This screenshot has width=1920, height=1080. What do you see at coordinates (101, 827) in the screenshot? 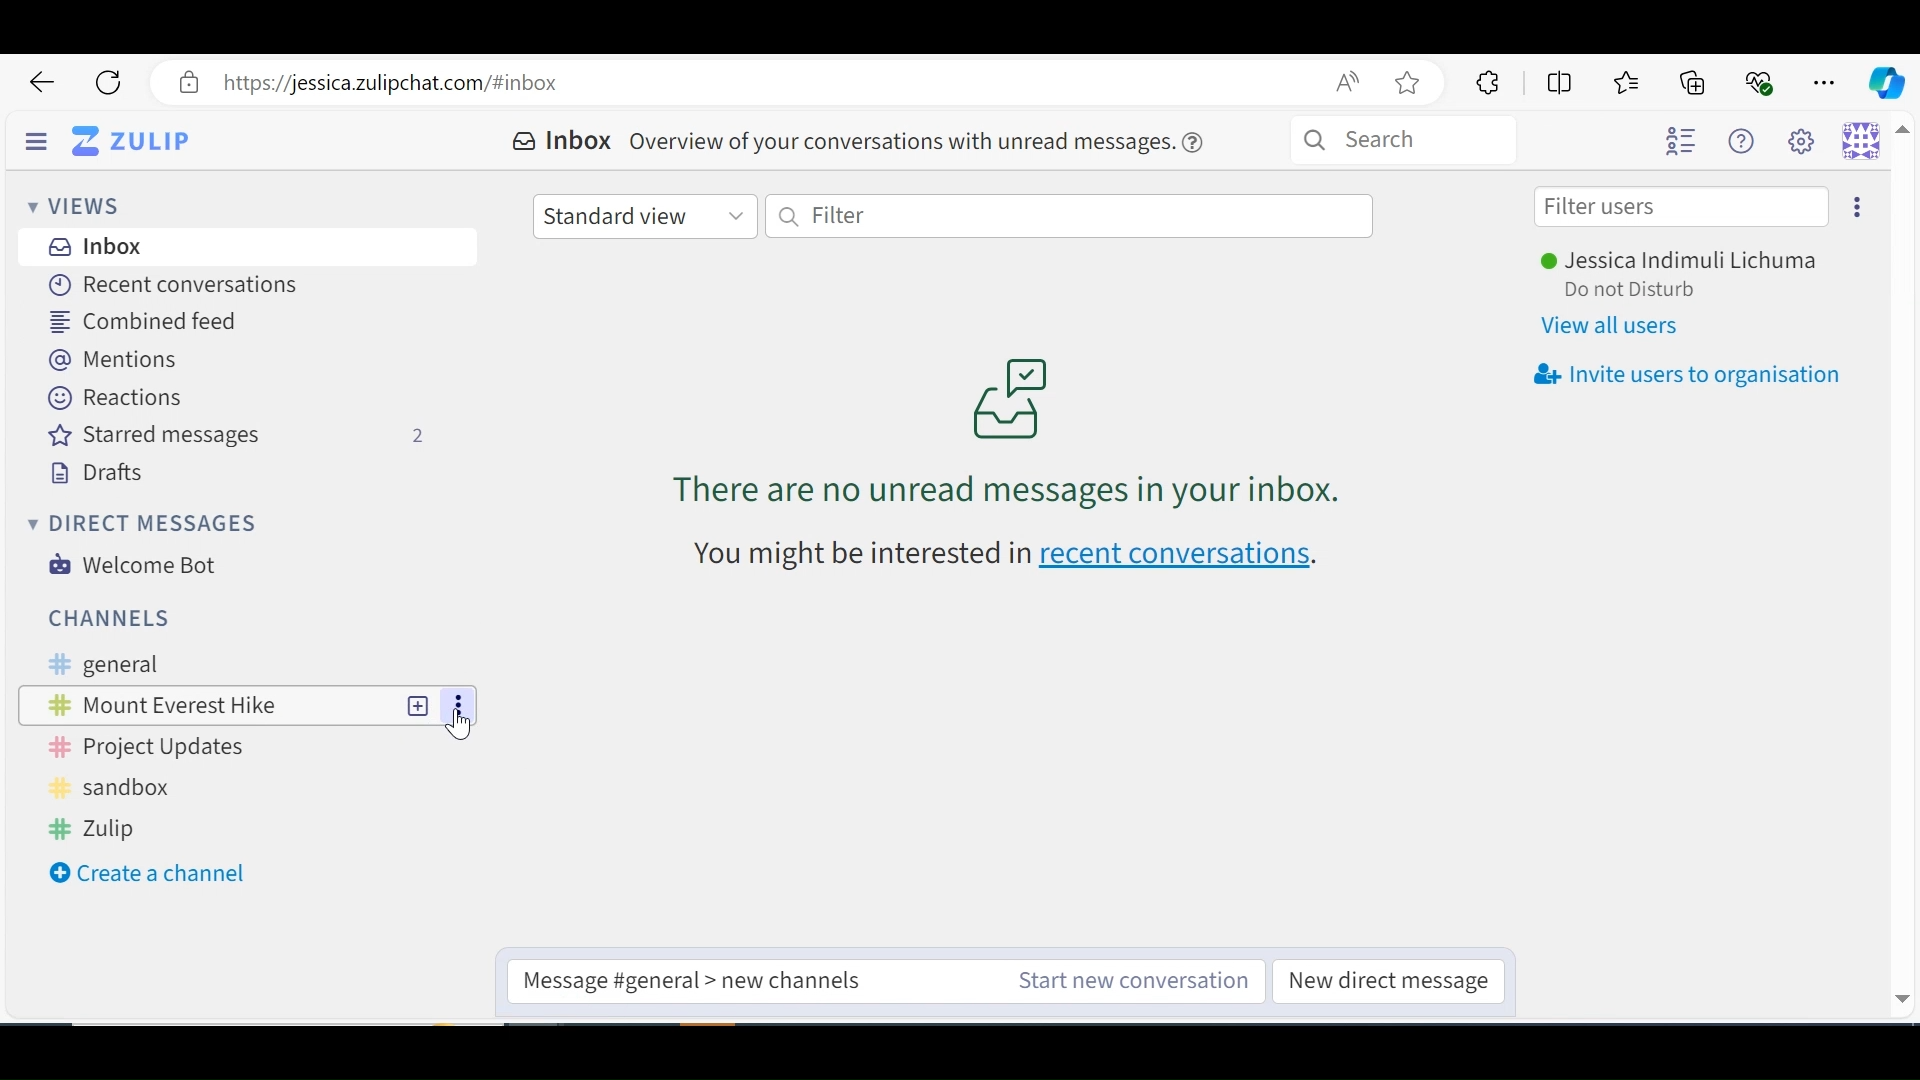
I see `Zulip` at bounding box center [101, 827].